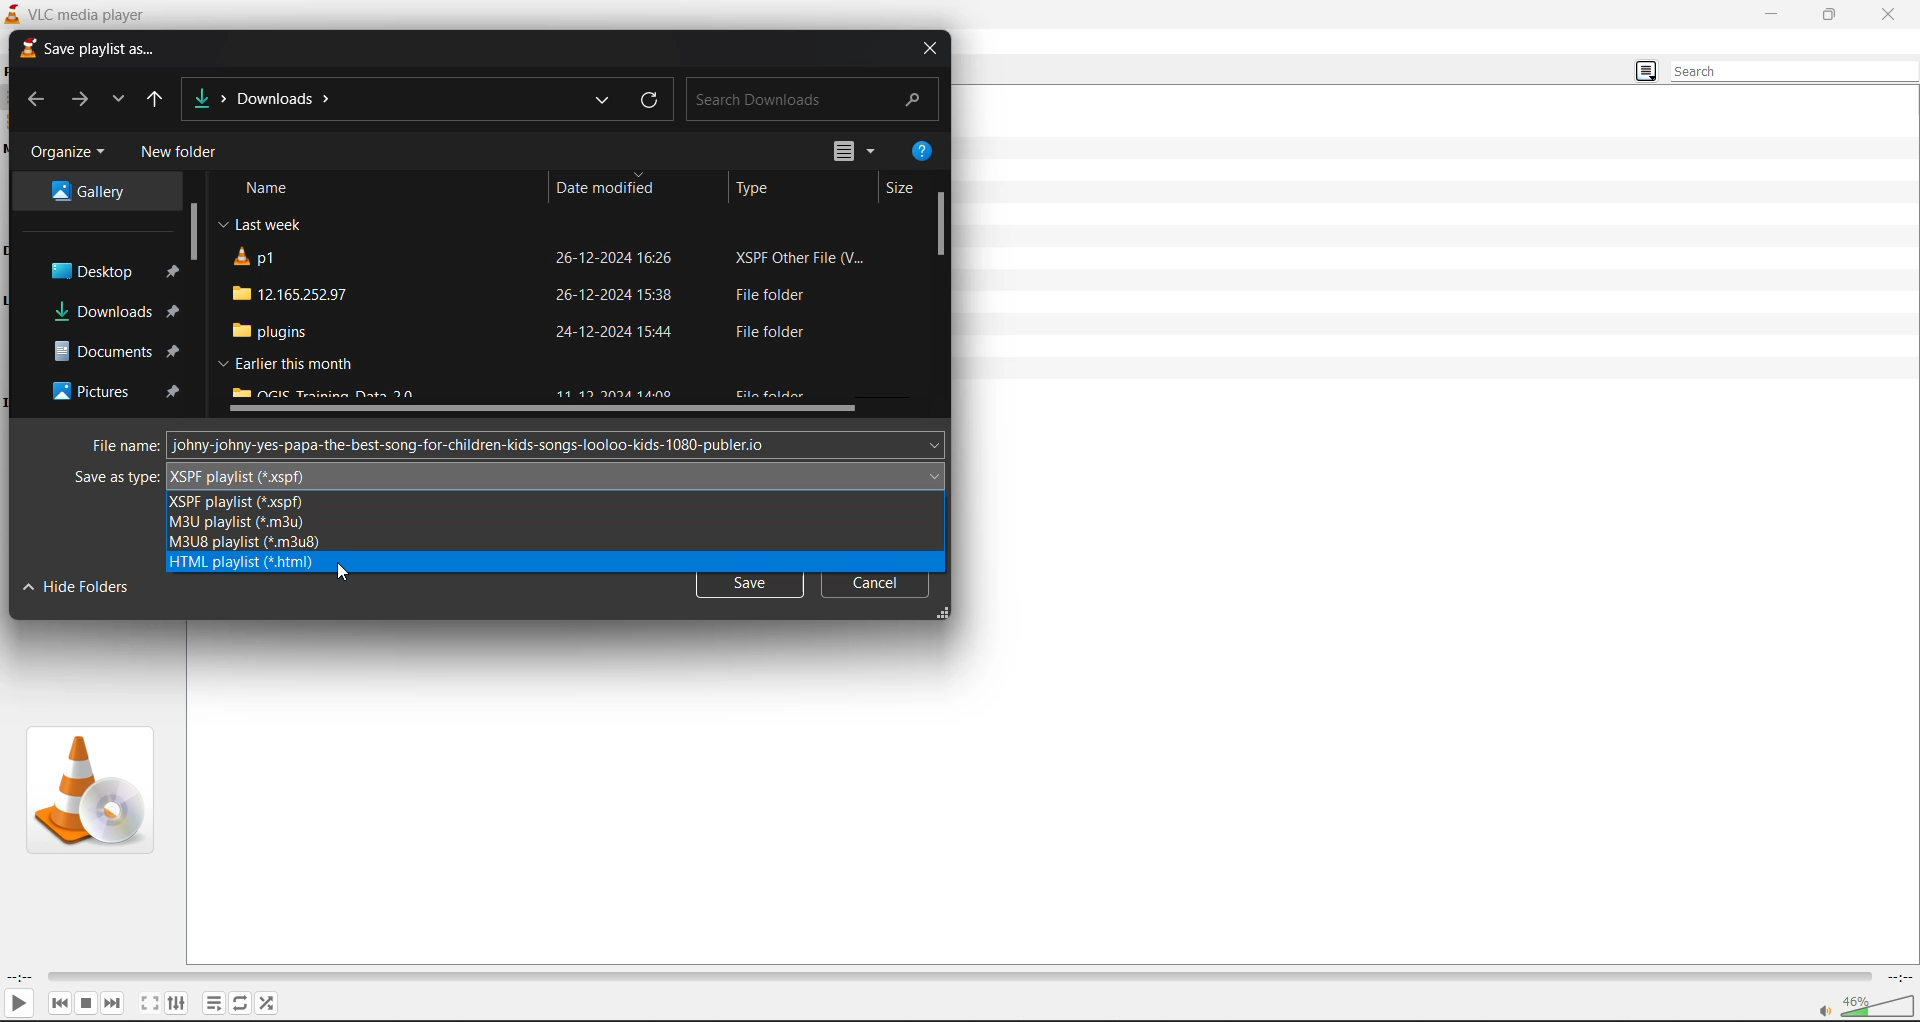 This screenshot has height=1022, width=1920. I want to click on select save as type, so click(555, 474).